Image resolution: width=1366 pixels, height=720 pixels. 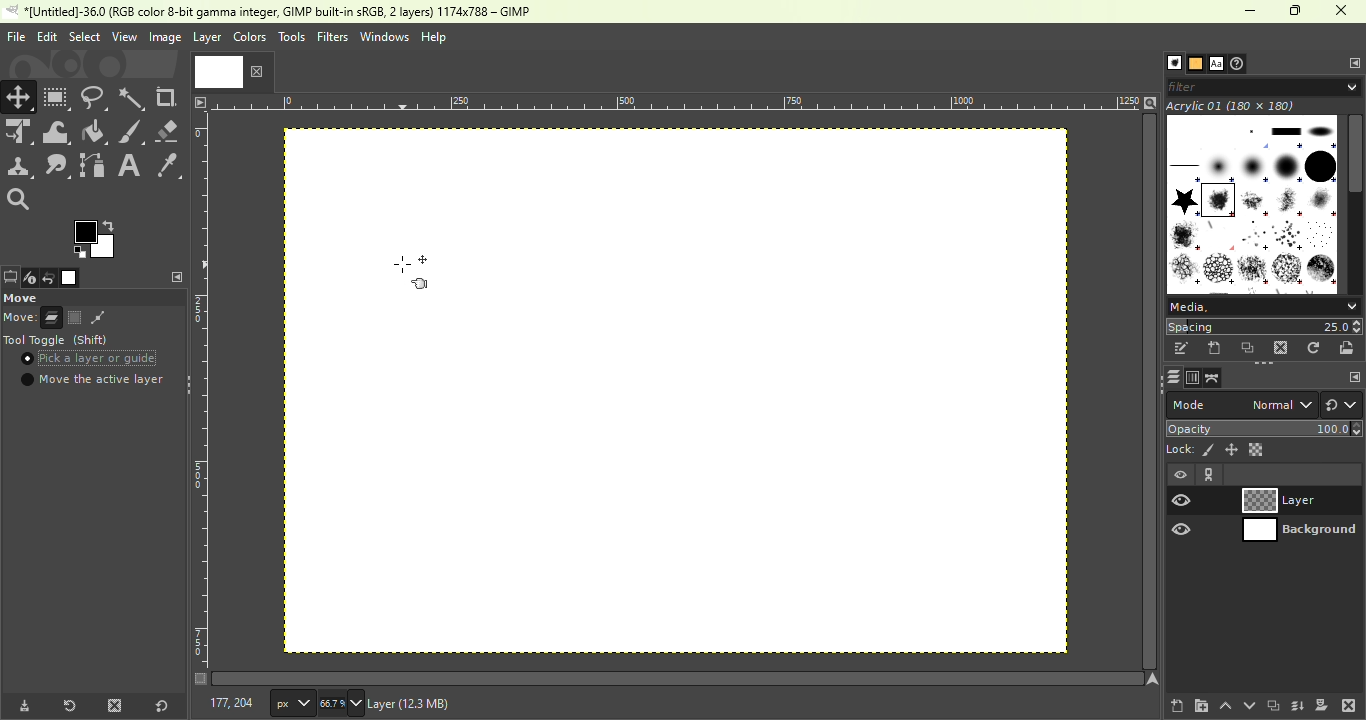 What do you see at coordinates (168, 164) in the screenshot?
I see `Color picker tool` at bounding box center [168, 164].